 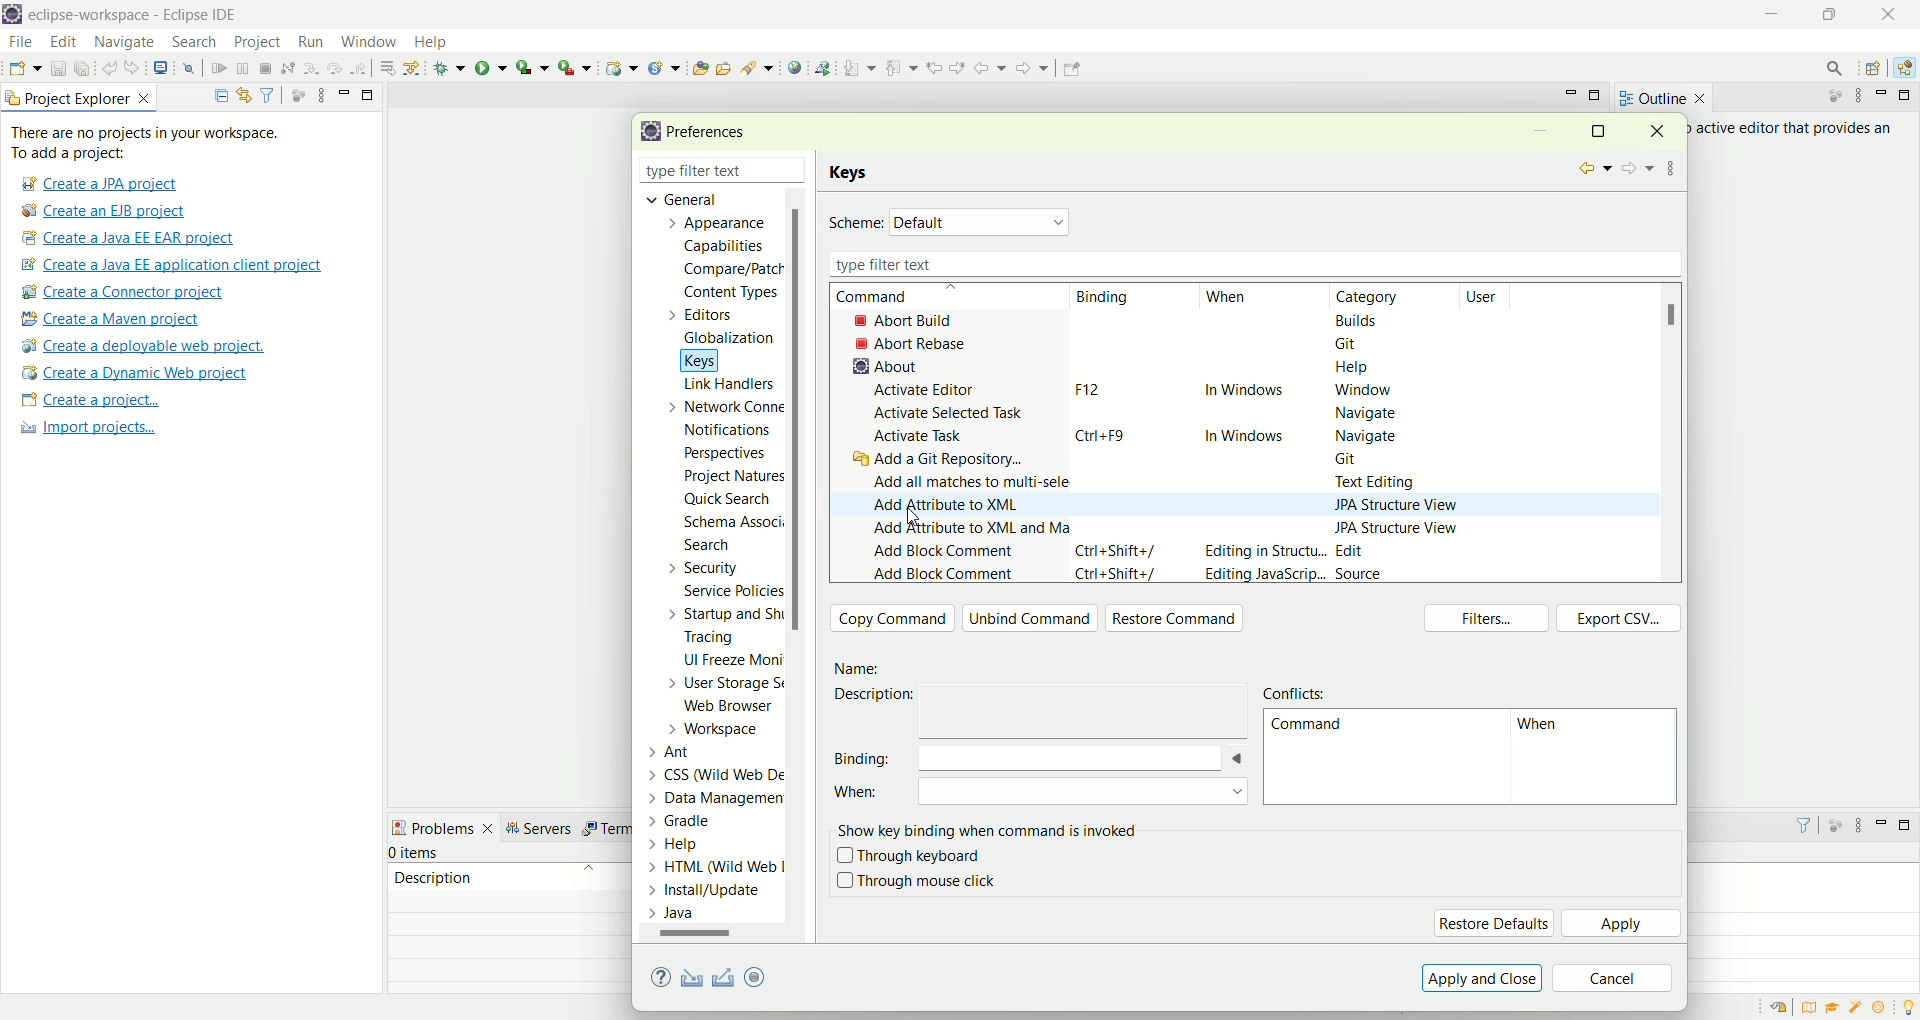 I want to click on focus on active task, so click(x=1825, y=97).